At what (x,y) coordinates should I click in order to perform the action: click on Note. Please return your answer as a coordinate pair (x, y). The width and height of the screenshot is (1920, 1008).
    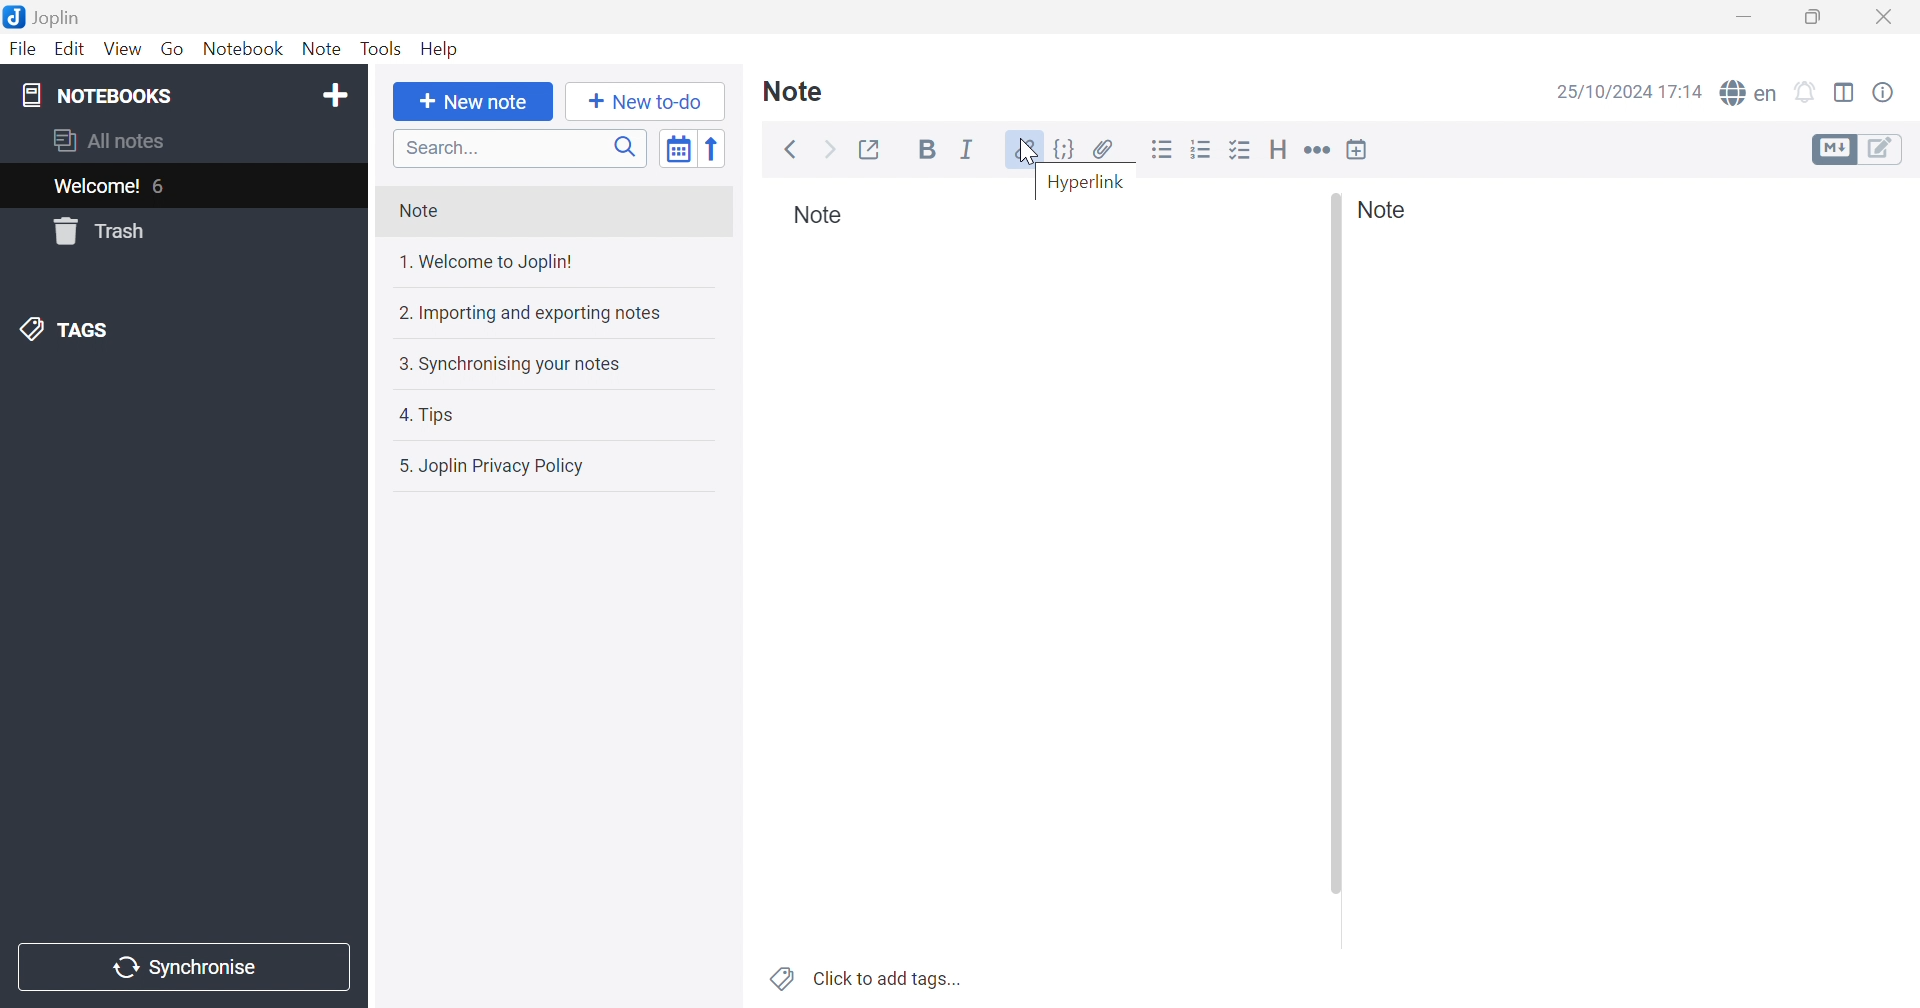
    Looking at the image, I should click on (802, 91).